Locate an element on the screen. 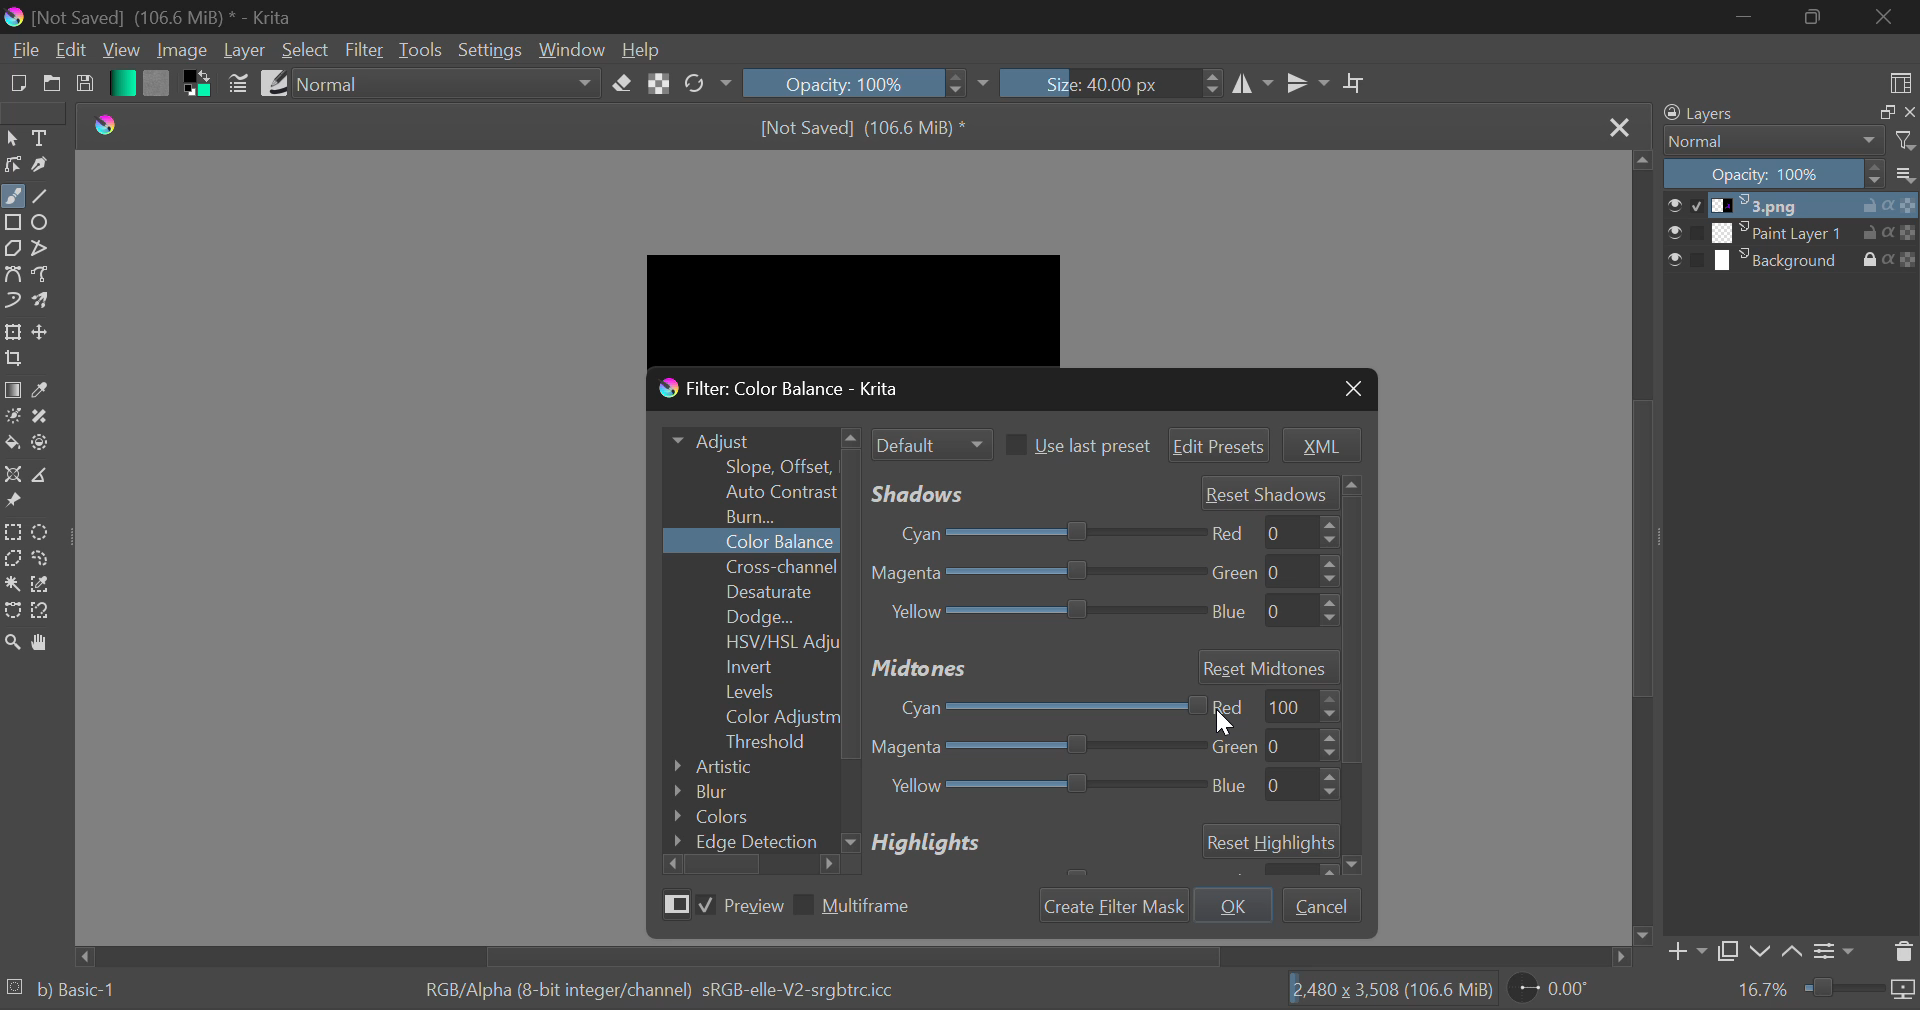  blue is located at coordinates (1271, 612).